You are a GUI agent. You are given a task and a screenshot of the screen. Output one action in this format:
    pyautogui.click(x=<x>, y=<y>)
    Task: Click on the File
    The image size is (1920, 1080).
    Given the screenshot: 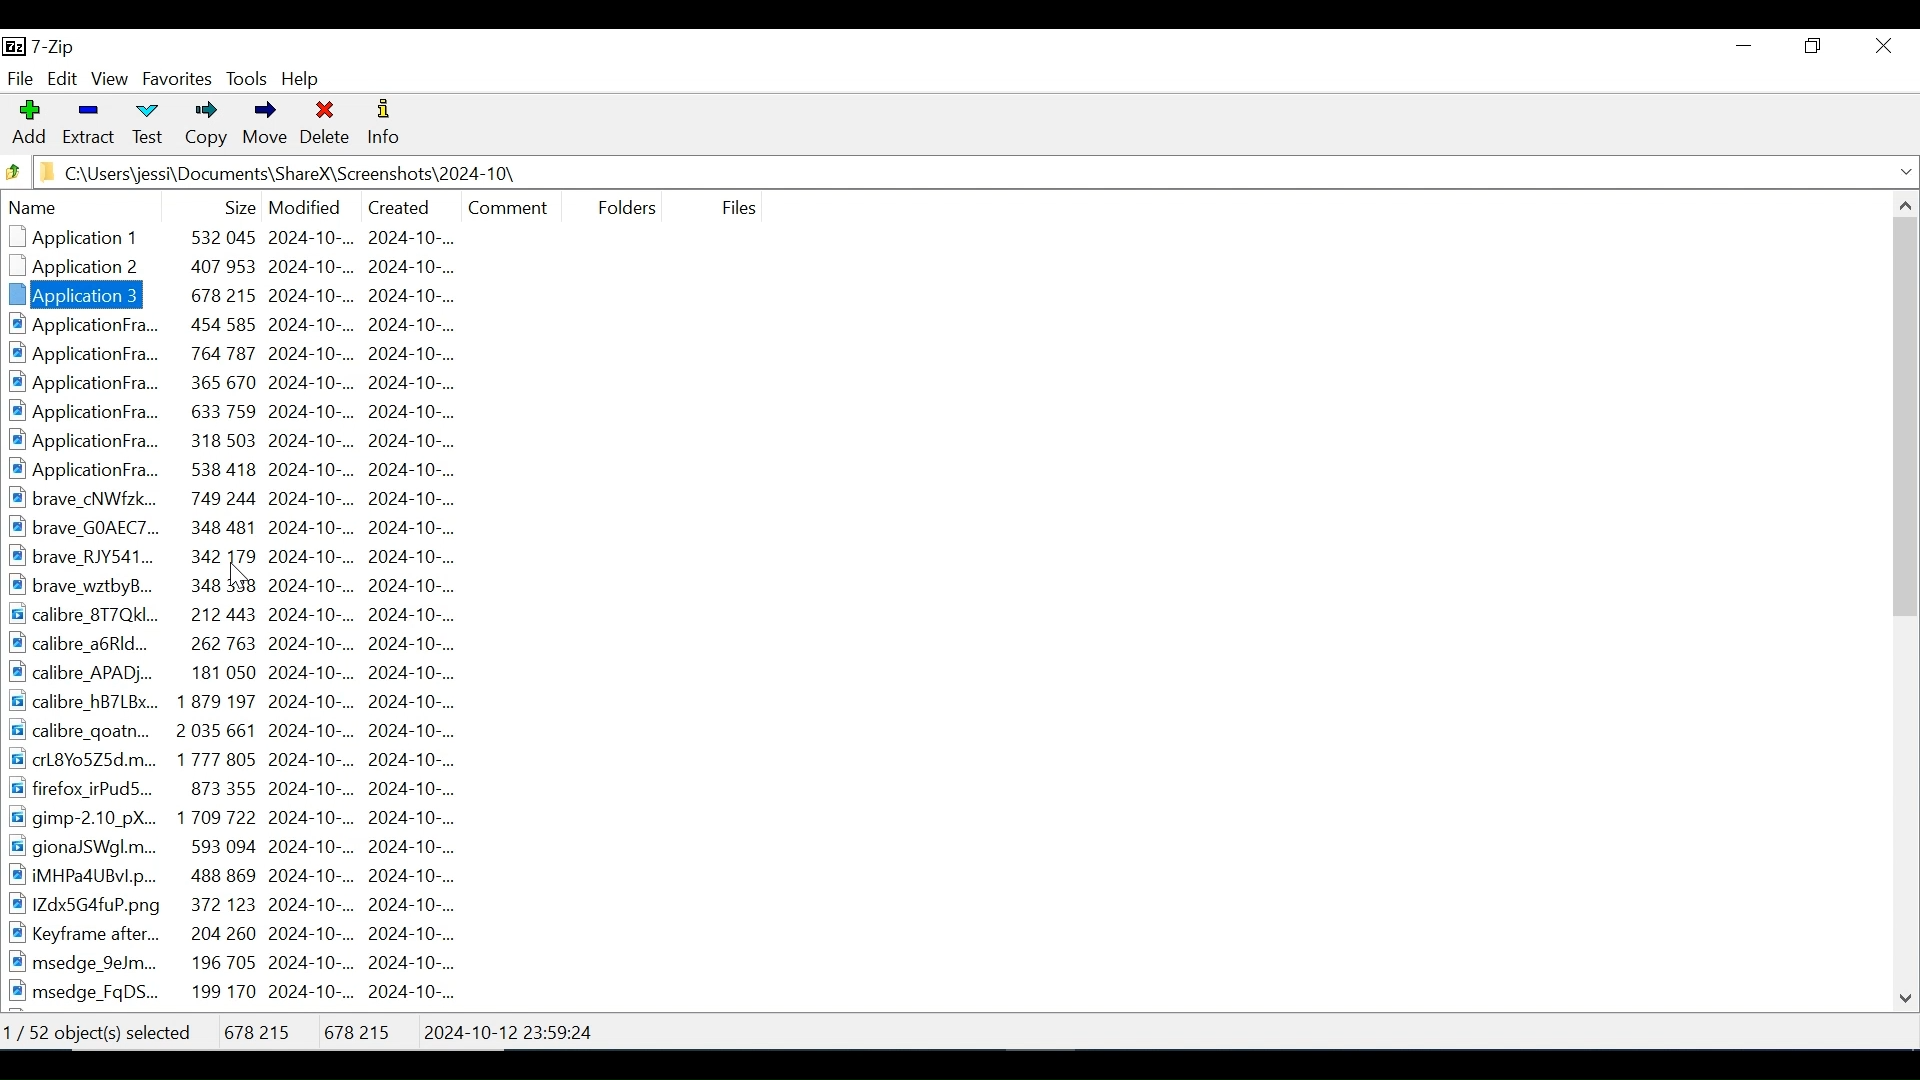 What is the action you would take?
    pyautogui.click(x=736, y=207)
    